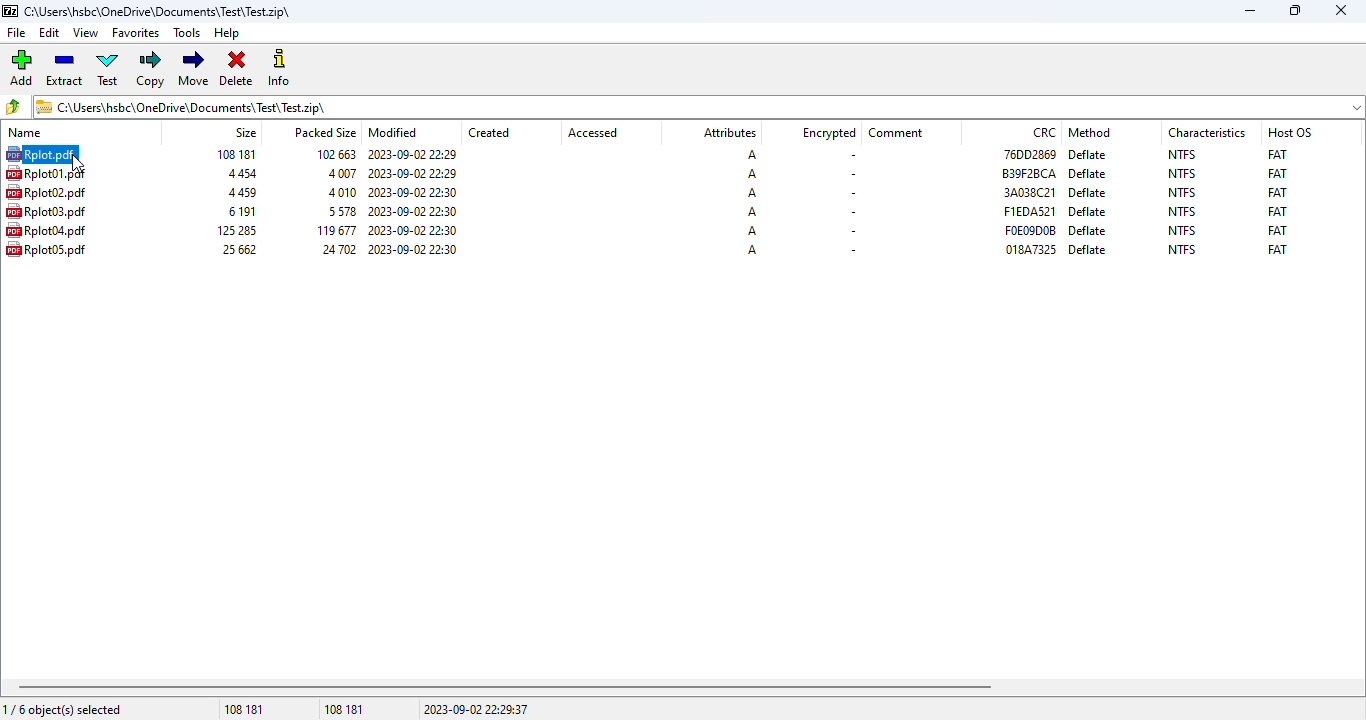 The image size is (1366, 720). I want to click on extract, so click(65, 70).